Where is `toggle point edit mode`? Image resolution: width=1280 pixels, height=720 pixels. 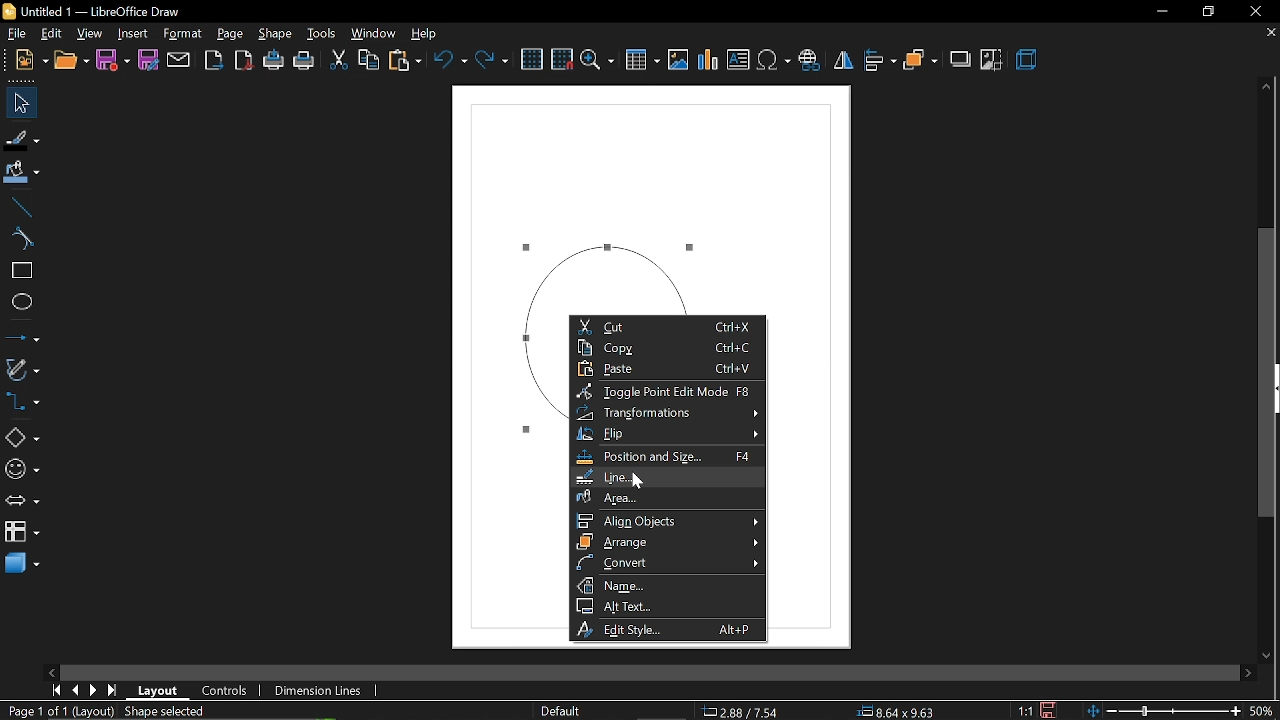
toggle point edit mode is located at coordinates (669, 390).